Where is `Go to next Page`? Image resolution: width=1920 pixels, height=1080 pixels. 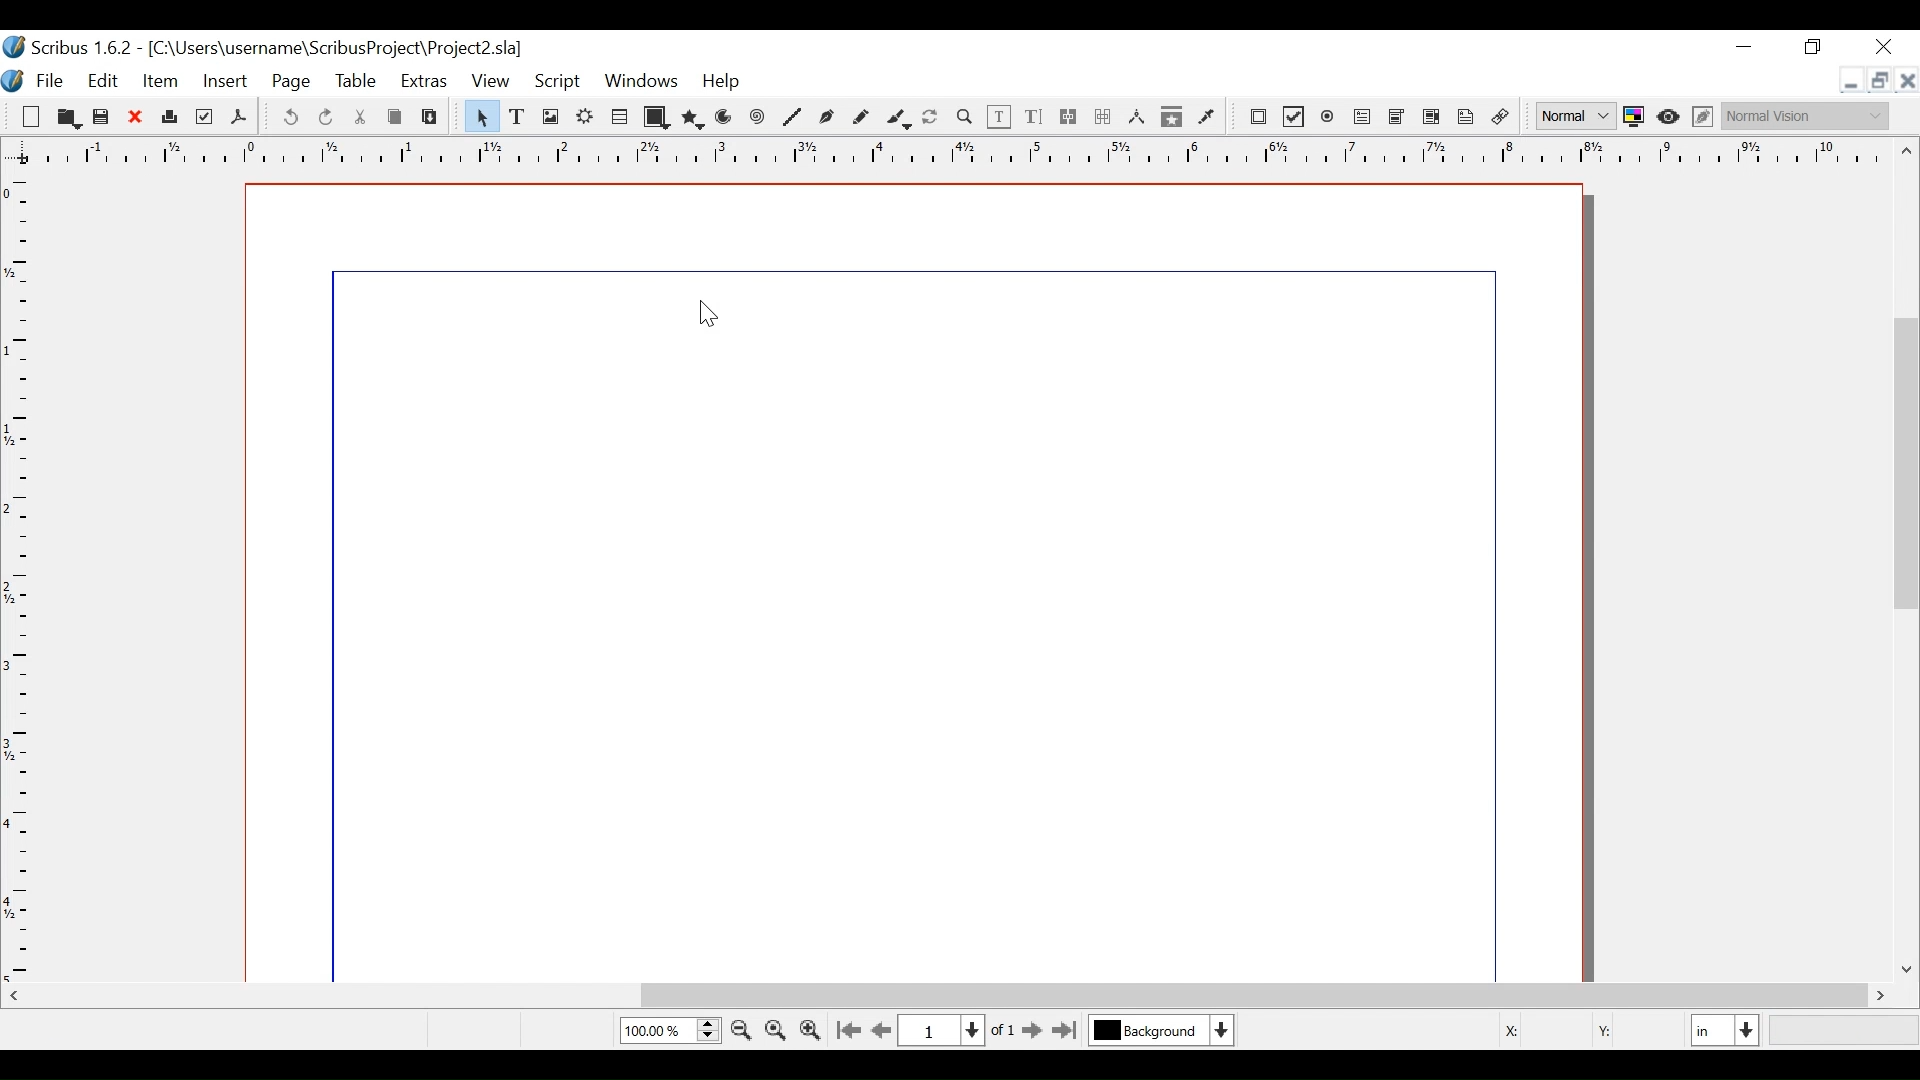 Go to next Page is located at coordinates (1028, 1032).